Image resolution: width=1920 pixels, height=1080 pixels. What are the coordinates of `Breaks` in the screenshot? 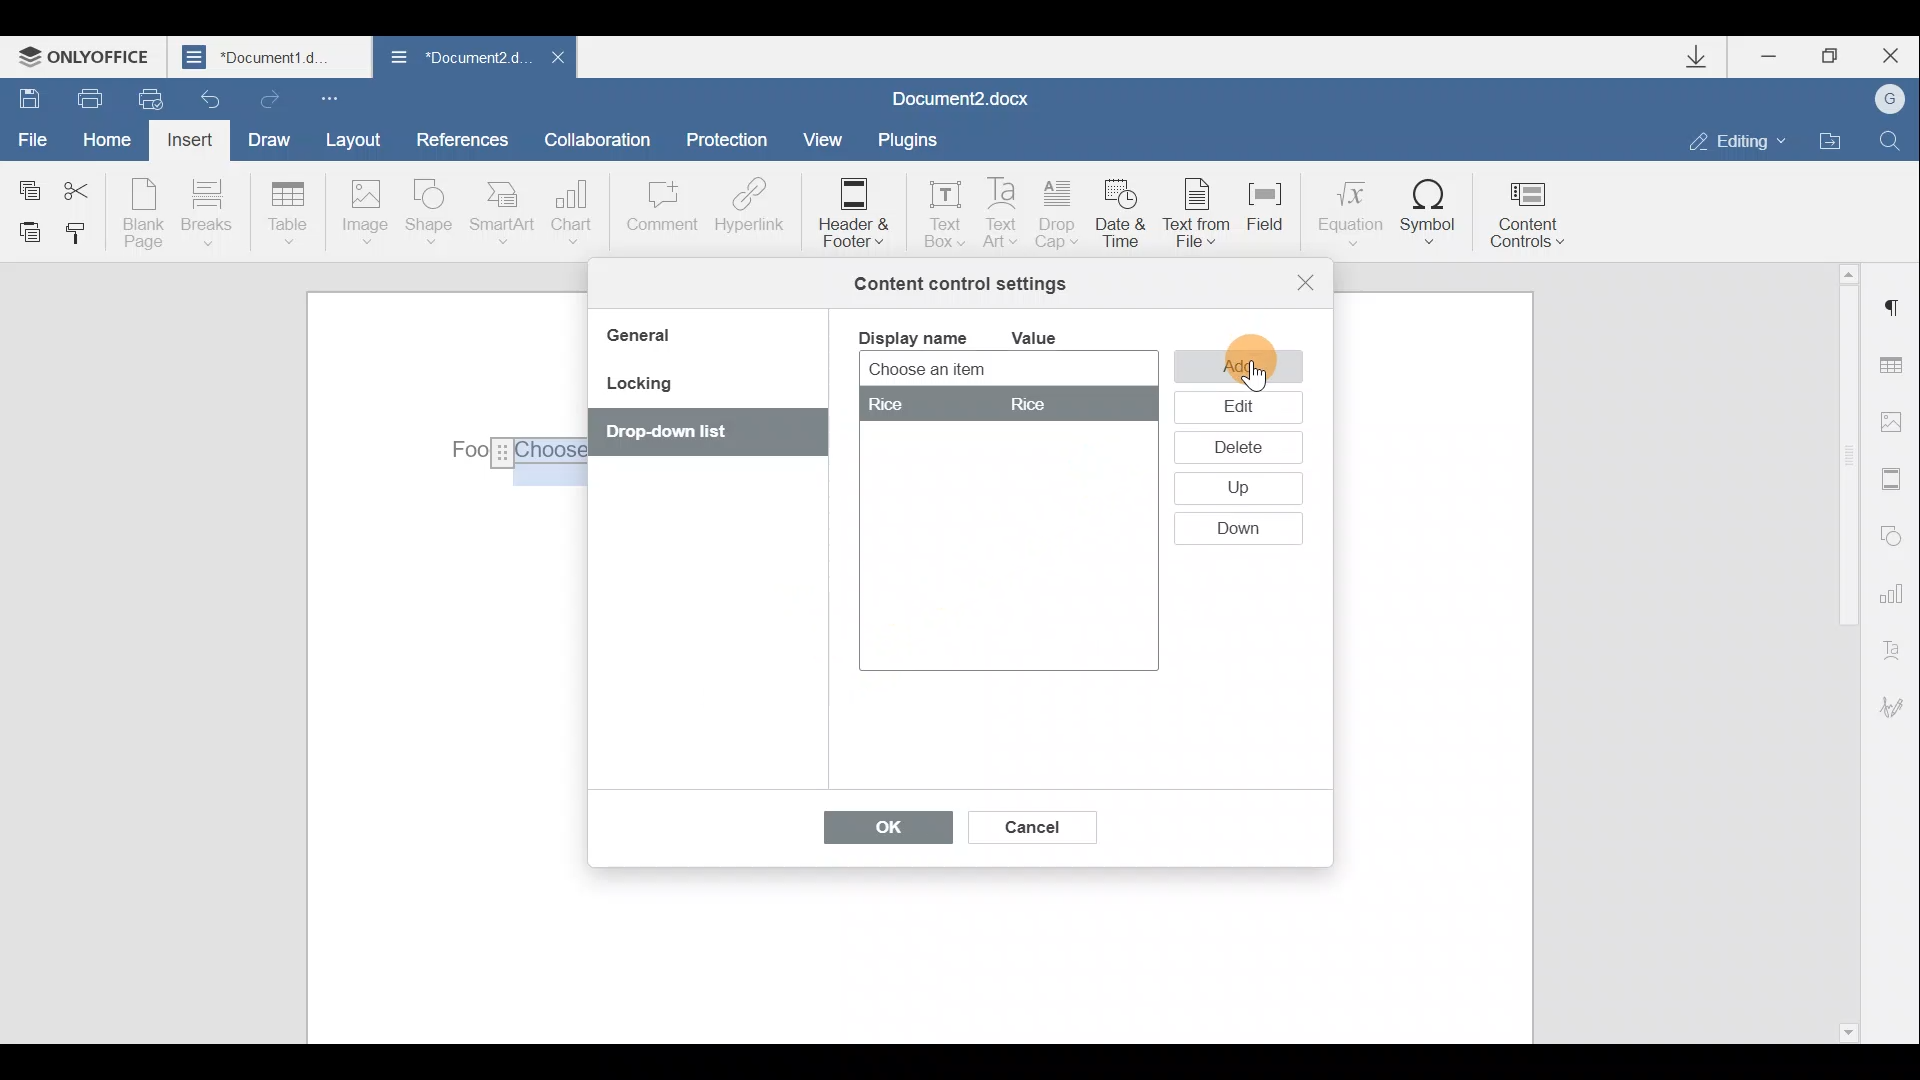 It's located at (205, 218).